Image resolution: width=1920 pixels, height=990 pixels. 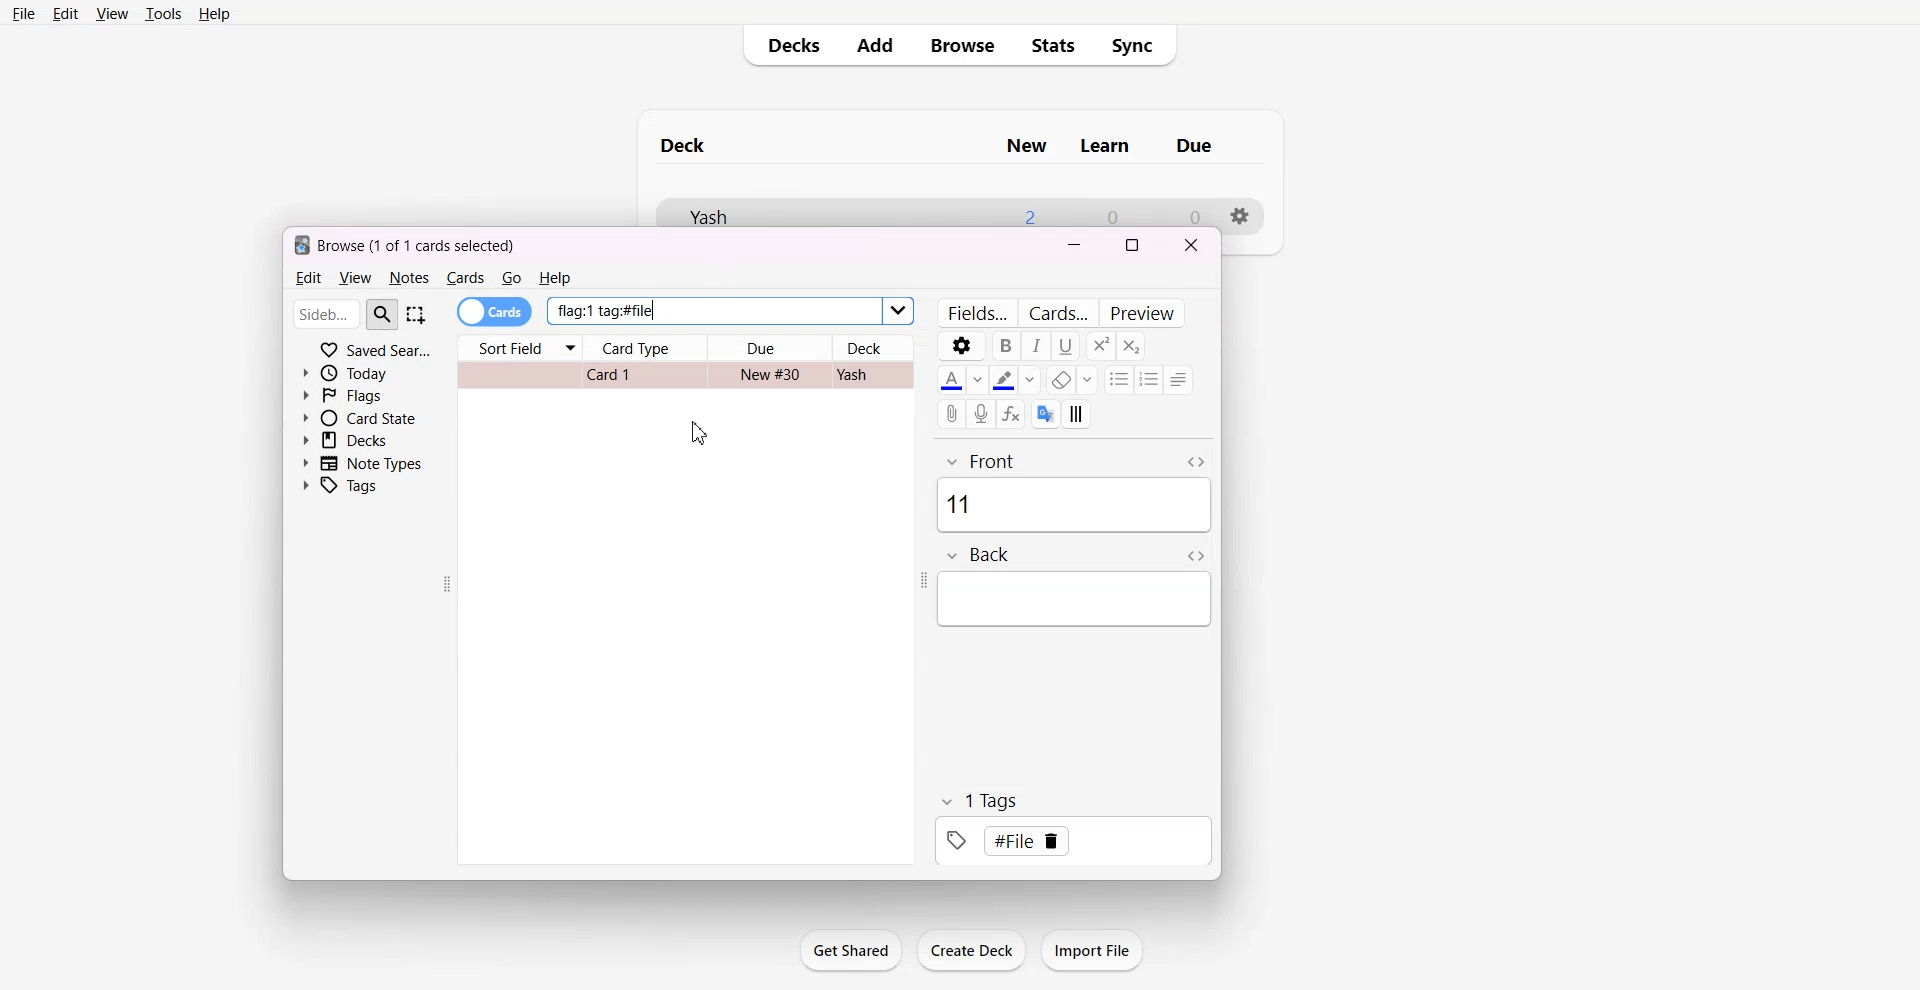 What do you see at coordinates (1148, 380) in the screenshot?
I see `Ordered List ` at bounding box center [1148, 380].